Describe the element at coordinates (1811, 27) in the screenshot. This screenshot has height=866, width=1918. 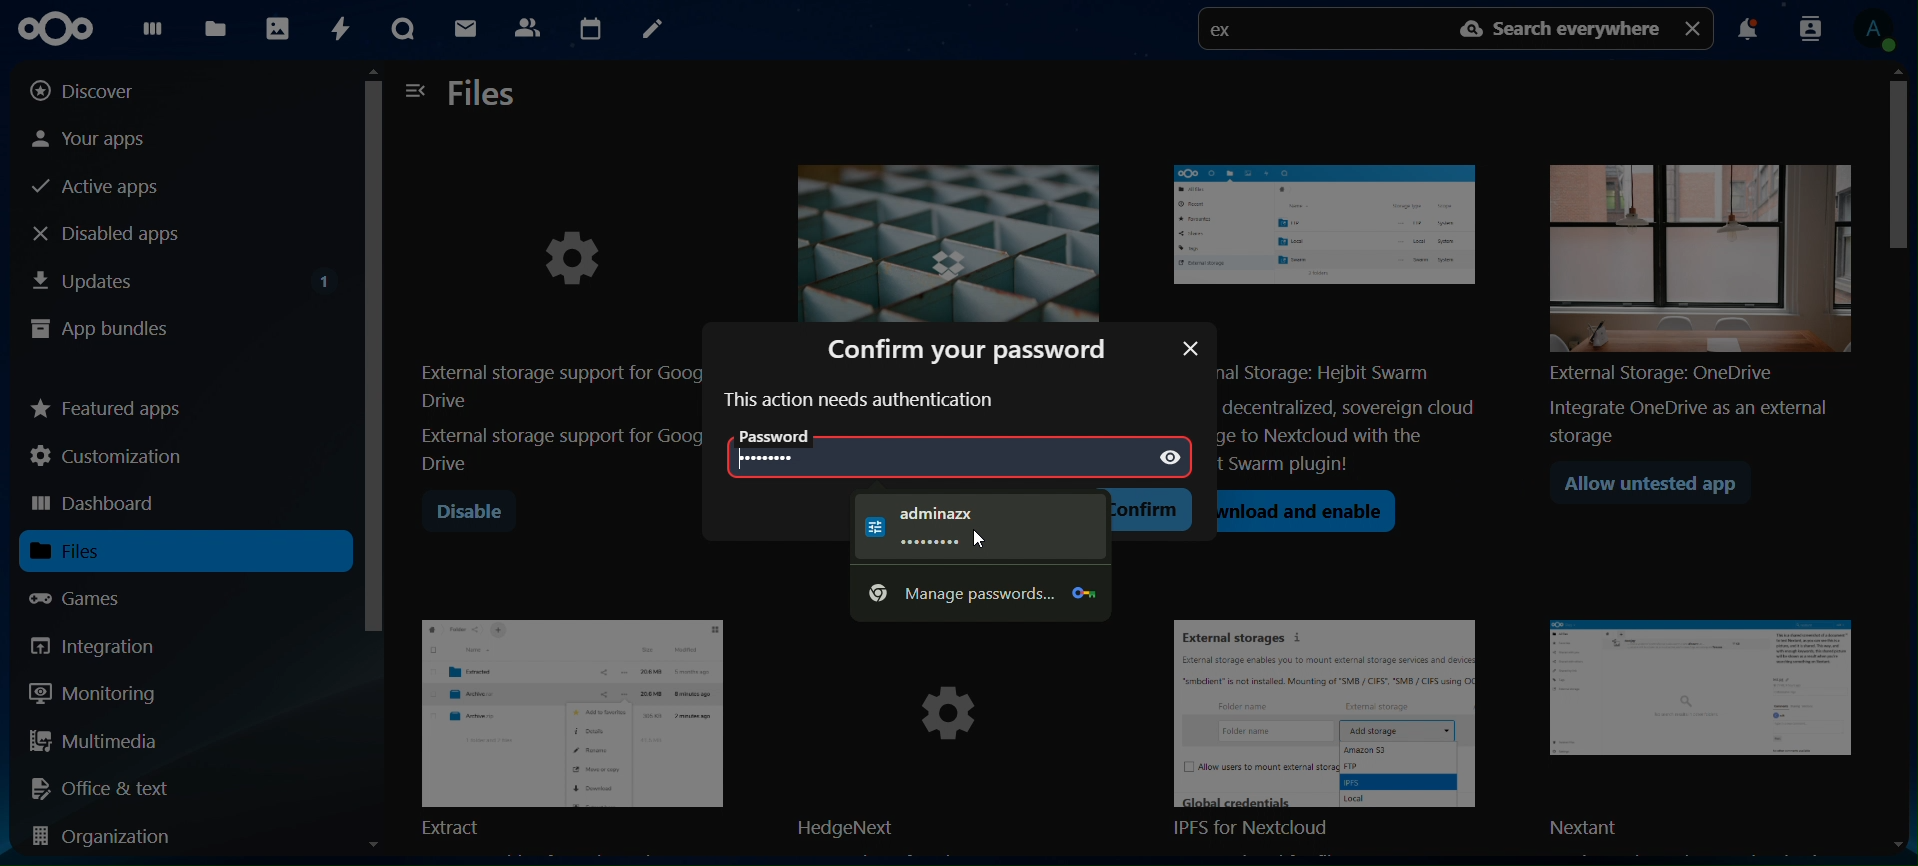
I see `search profile` at that location.